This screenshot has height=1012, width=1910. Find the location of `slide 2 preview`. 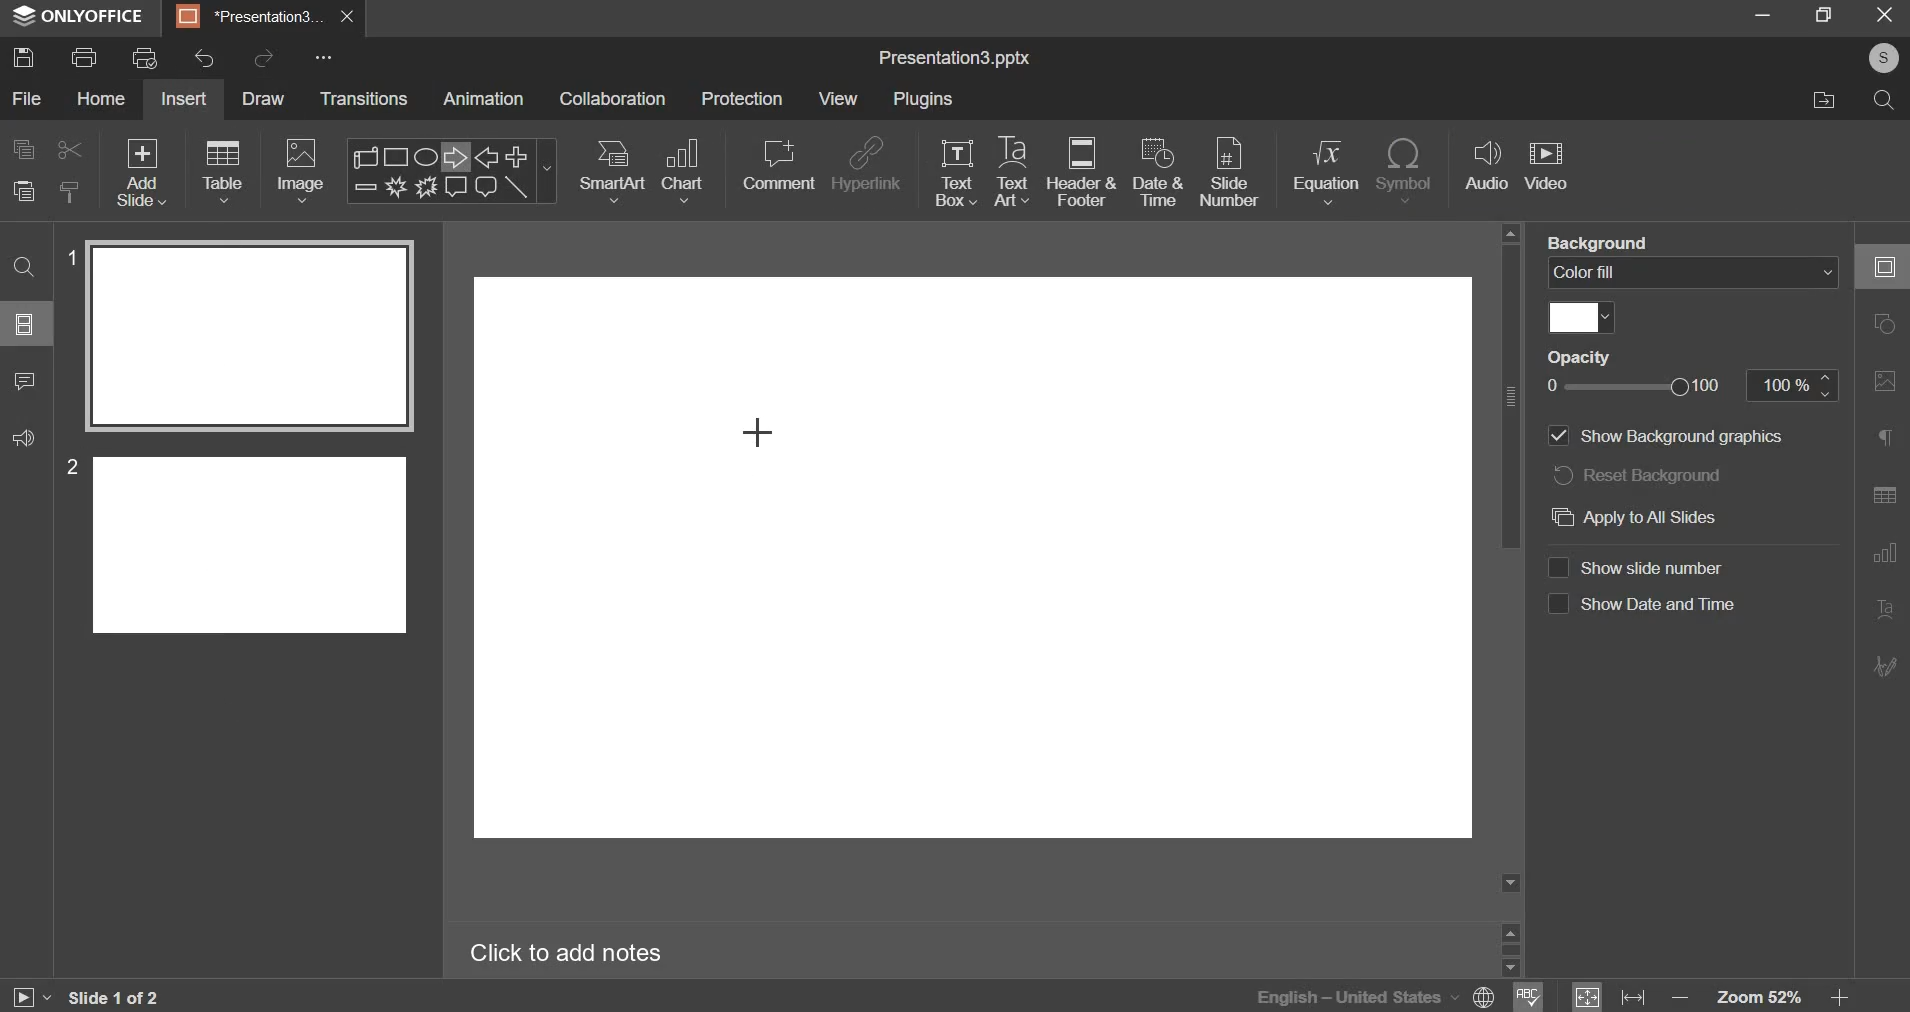

slide 2 preview is located at coordinates (251, 542).